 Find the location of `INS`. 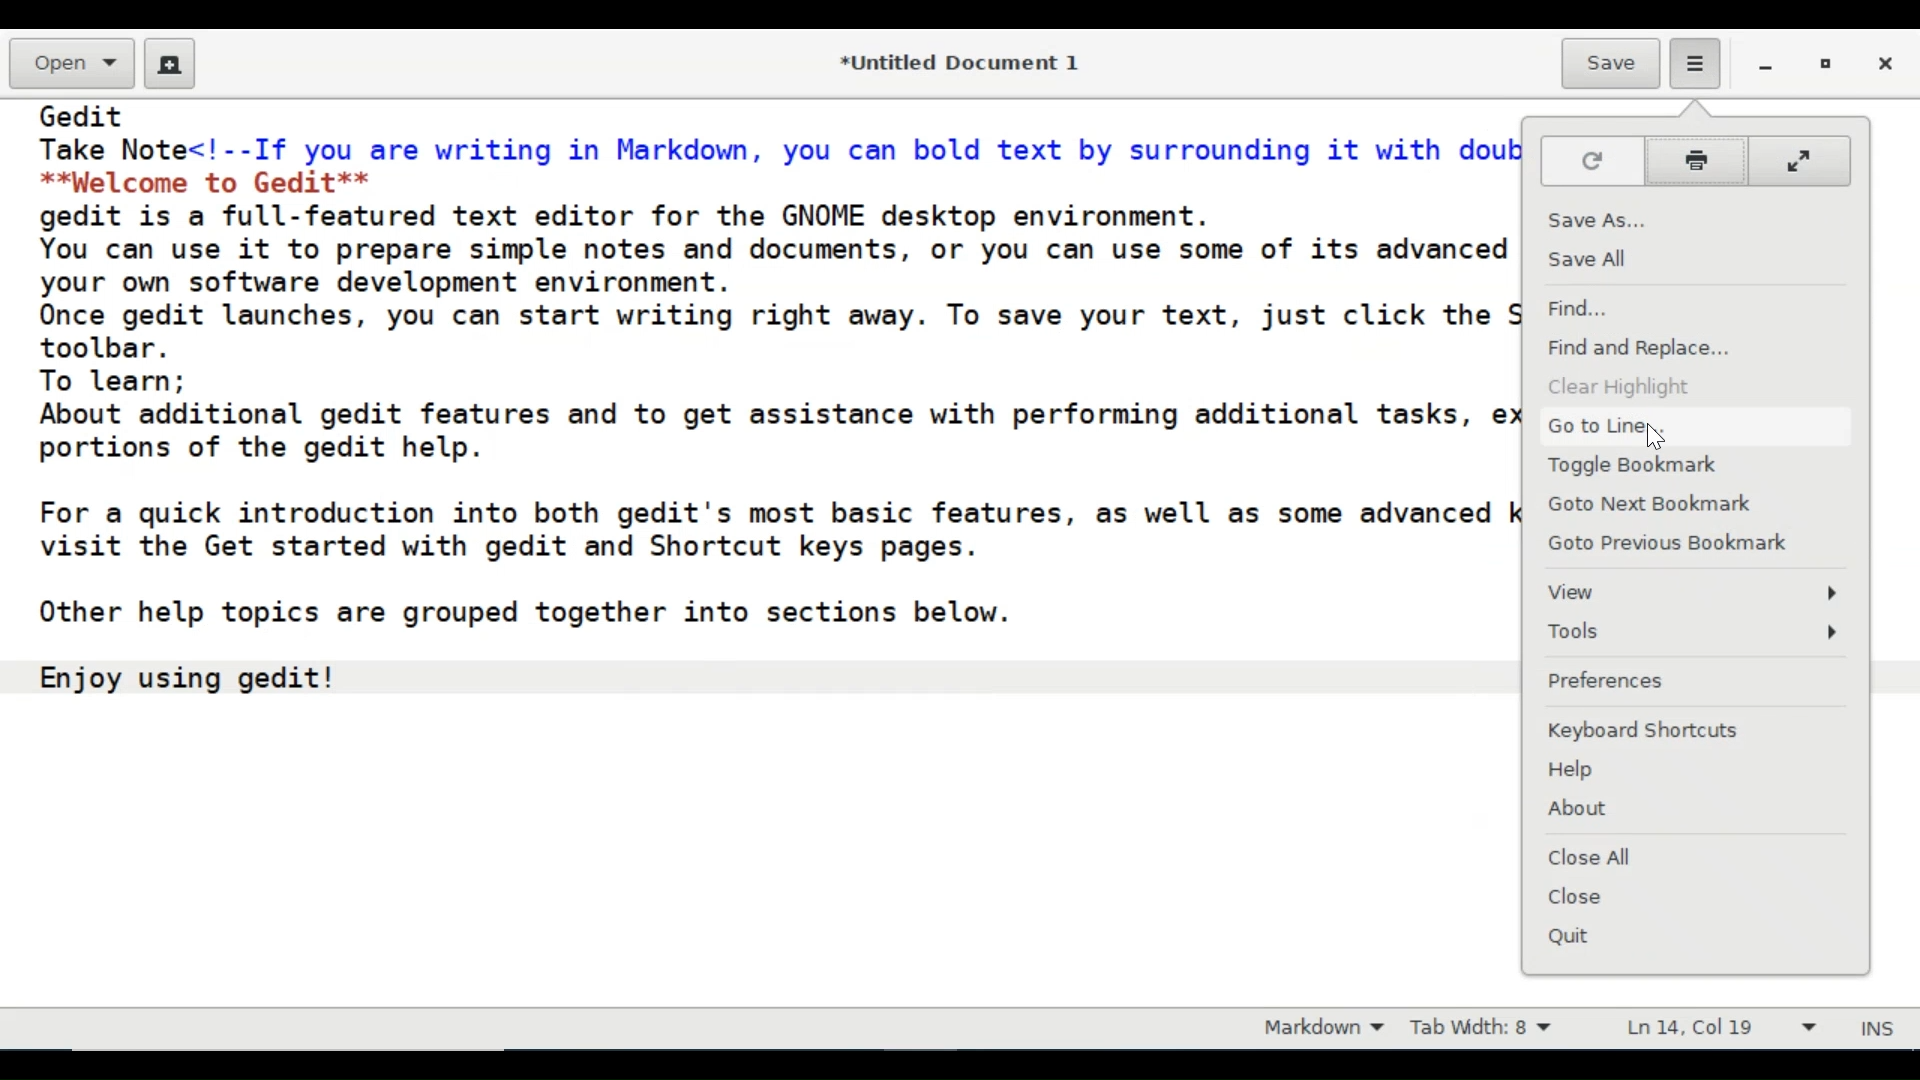

INS is located at coordinates (1880, 1030).